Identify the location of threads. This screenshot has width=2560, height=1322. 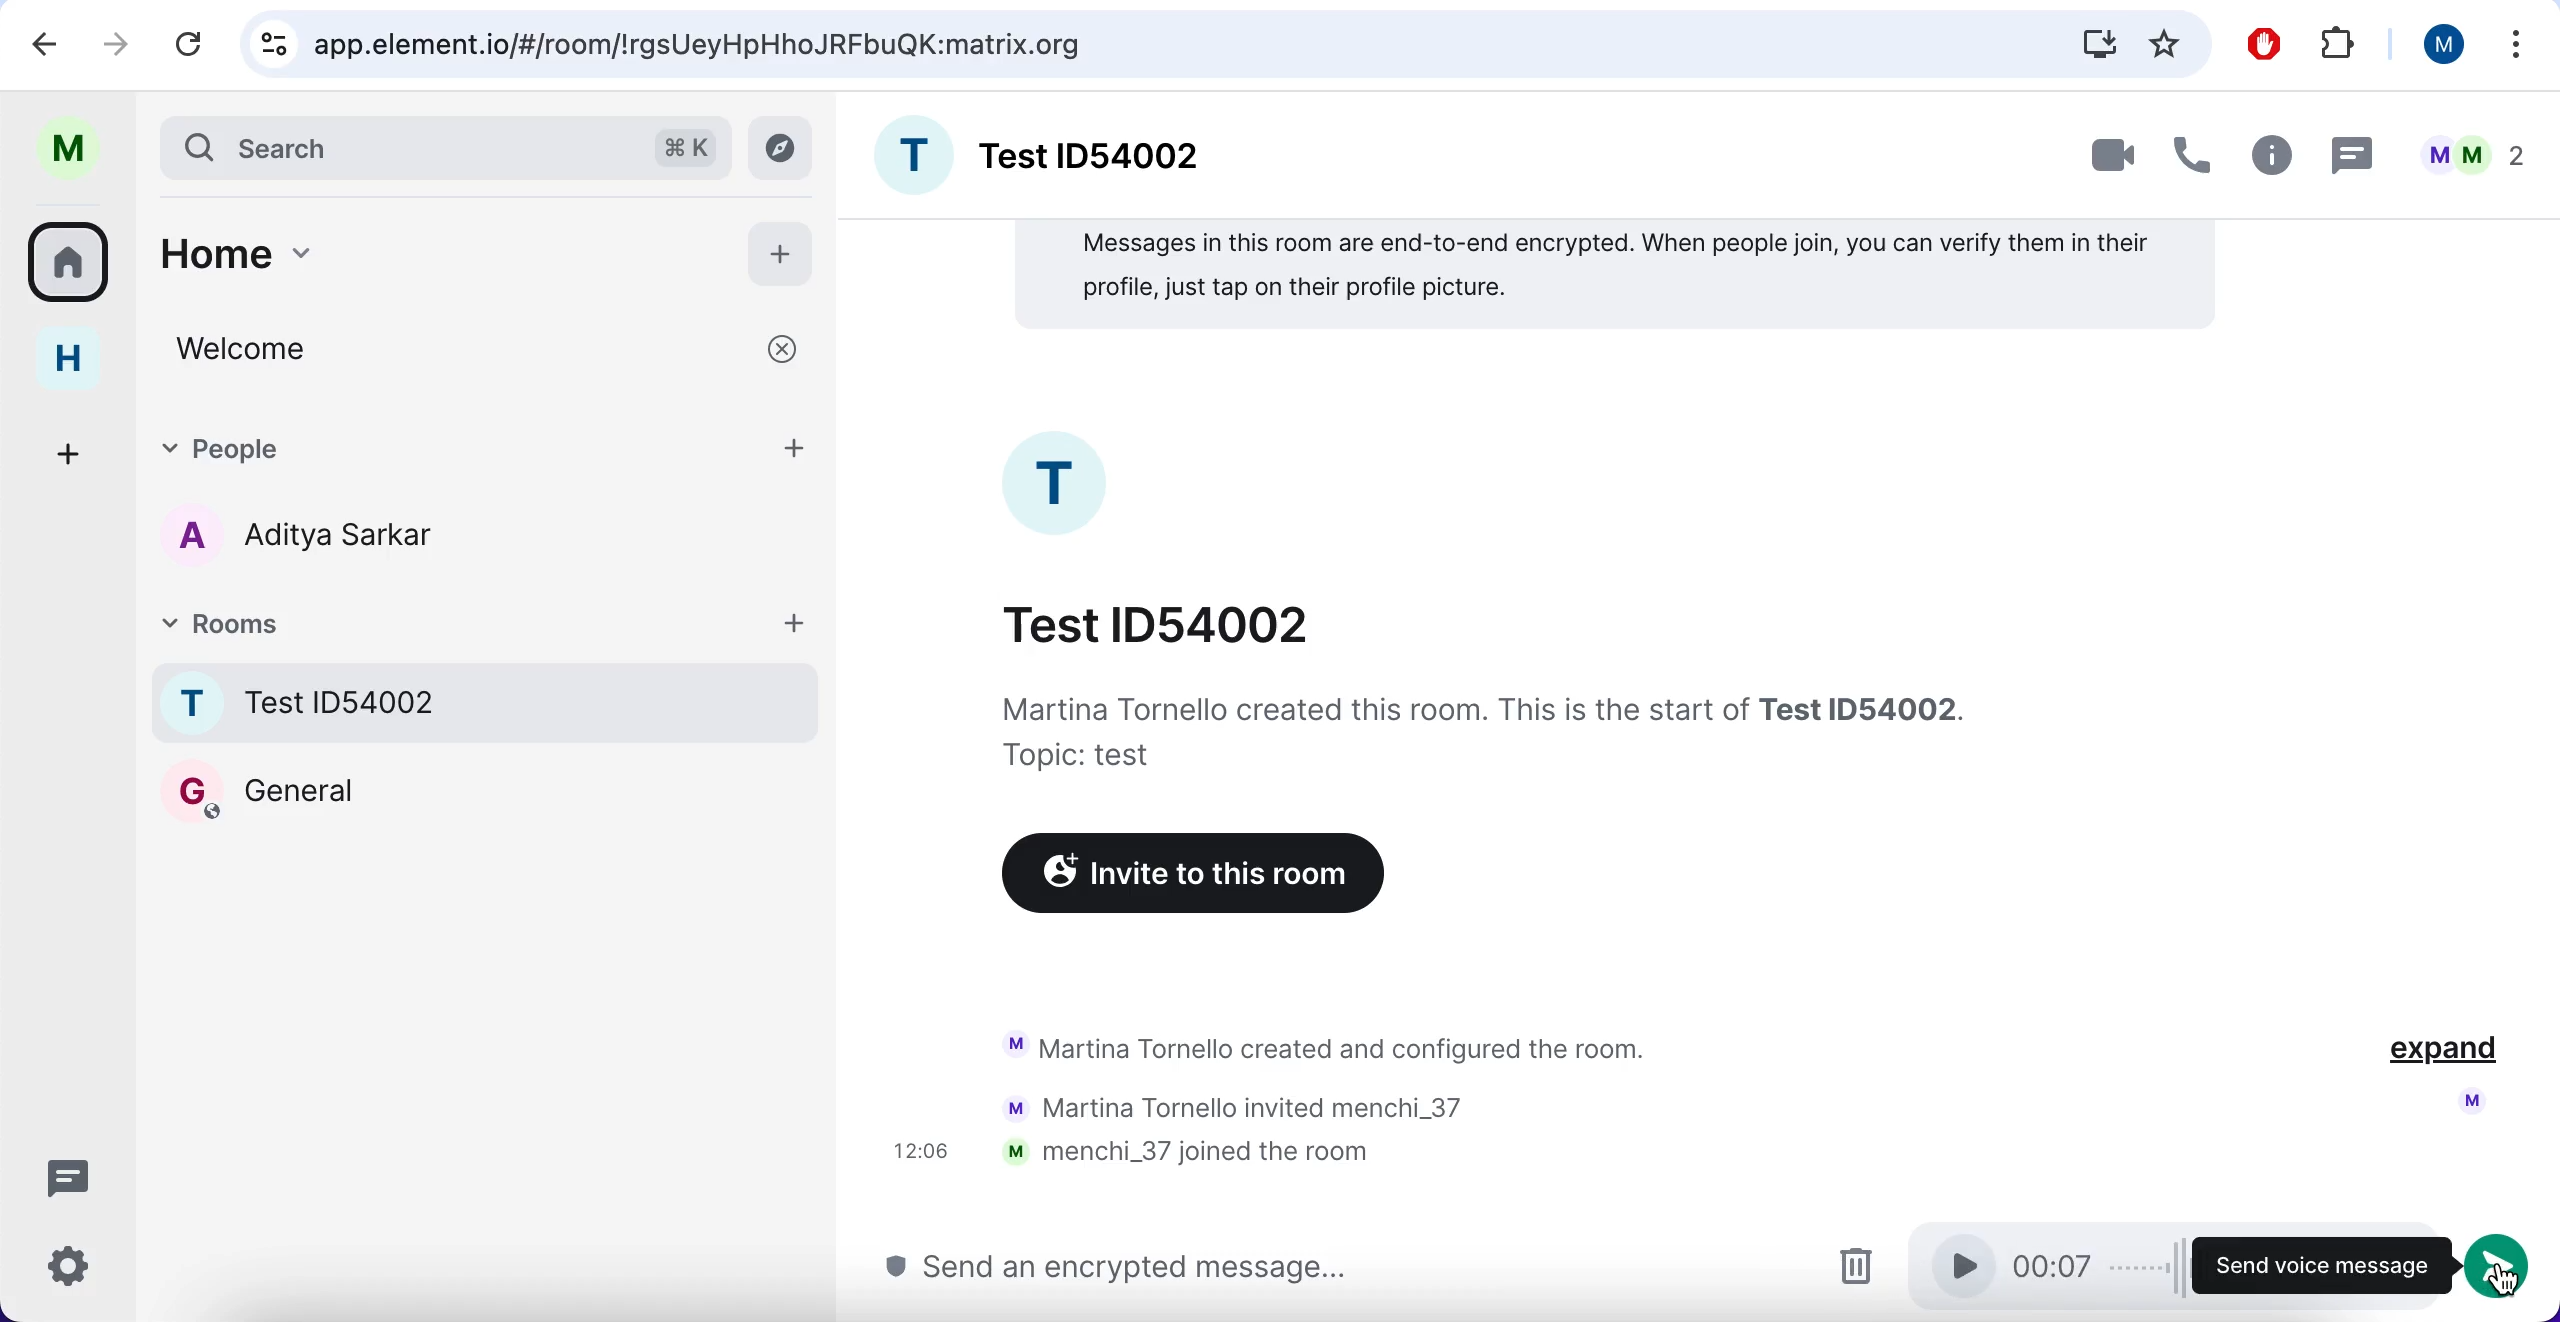
(65, 1175).